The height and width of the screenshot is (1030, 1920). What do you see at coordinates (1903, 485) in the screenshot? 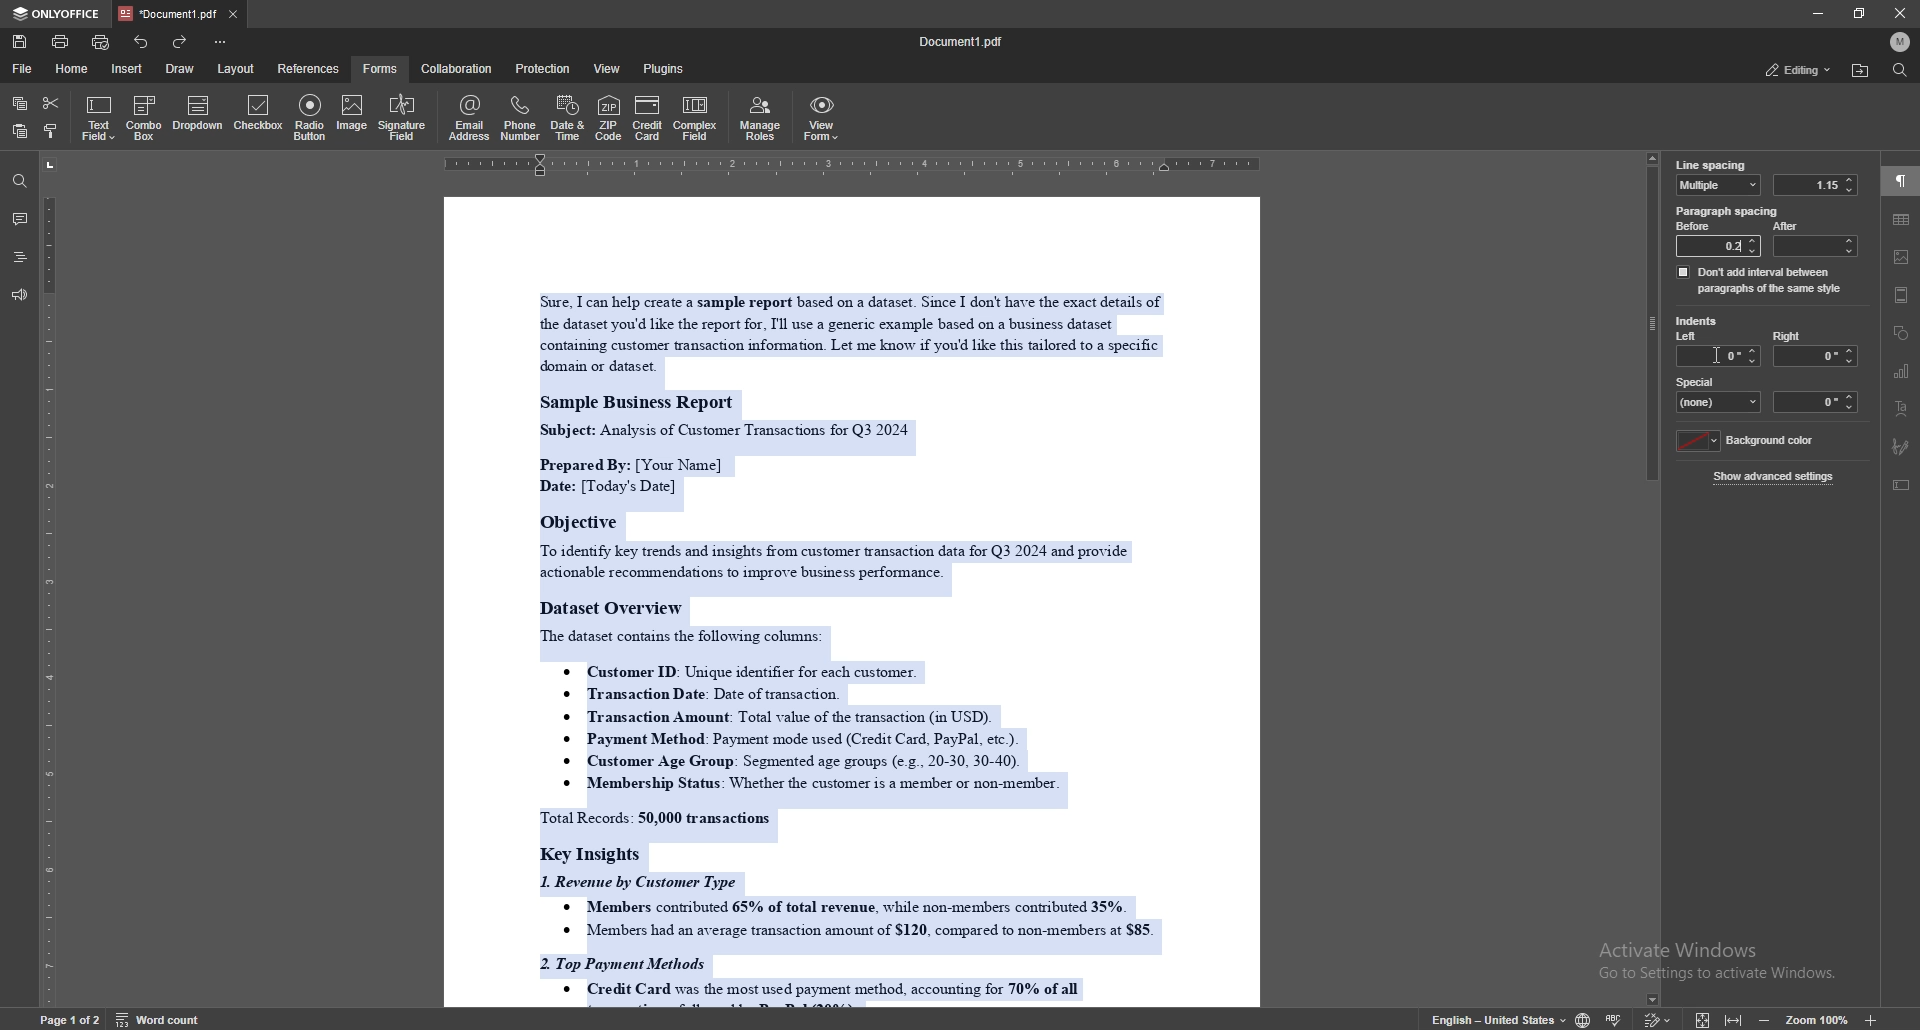
I see `text box` at bounding box center [1903, 485].